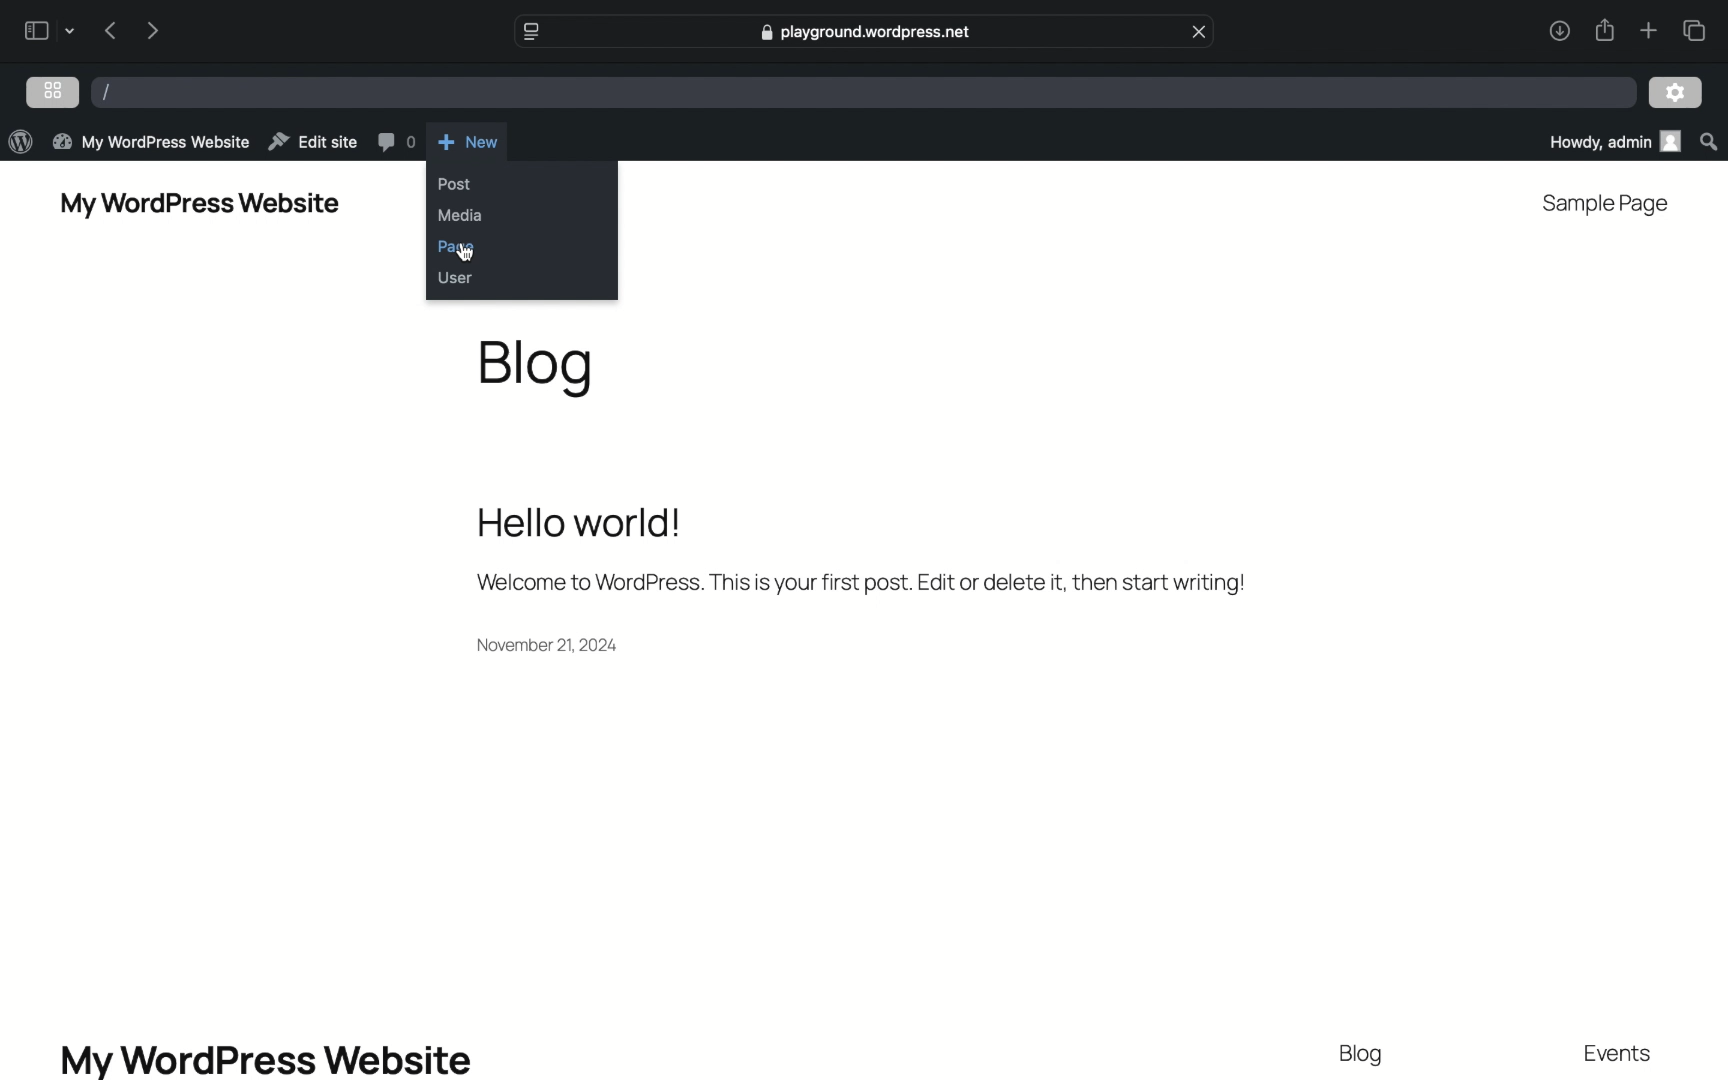 The width and height of the screenshot is (1728, 1080). I want to click on howdy, admin, so click(1608, 142).